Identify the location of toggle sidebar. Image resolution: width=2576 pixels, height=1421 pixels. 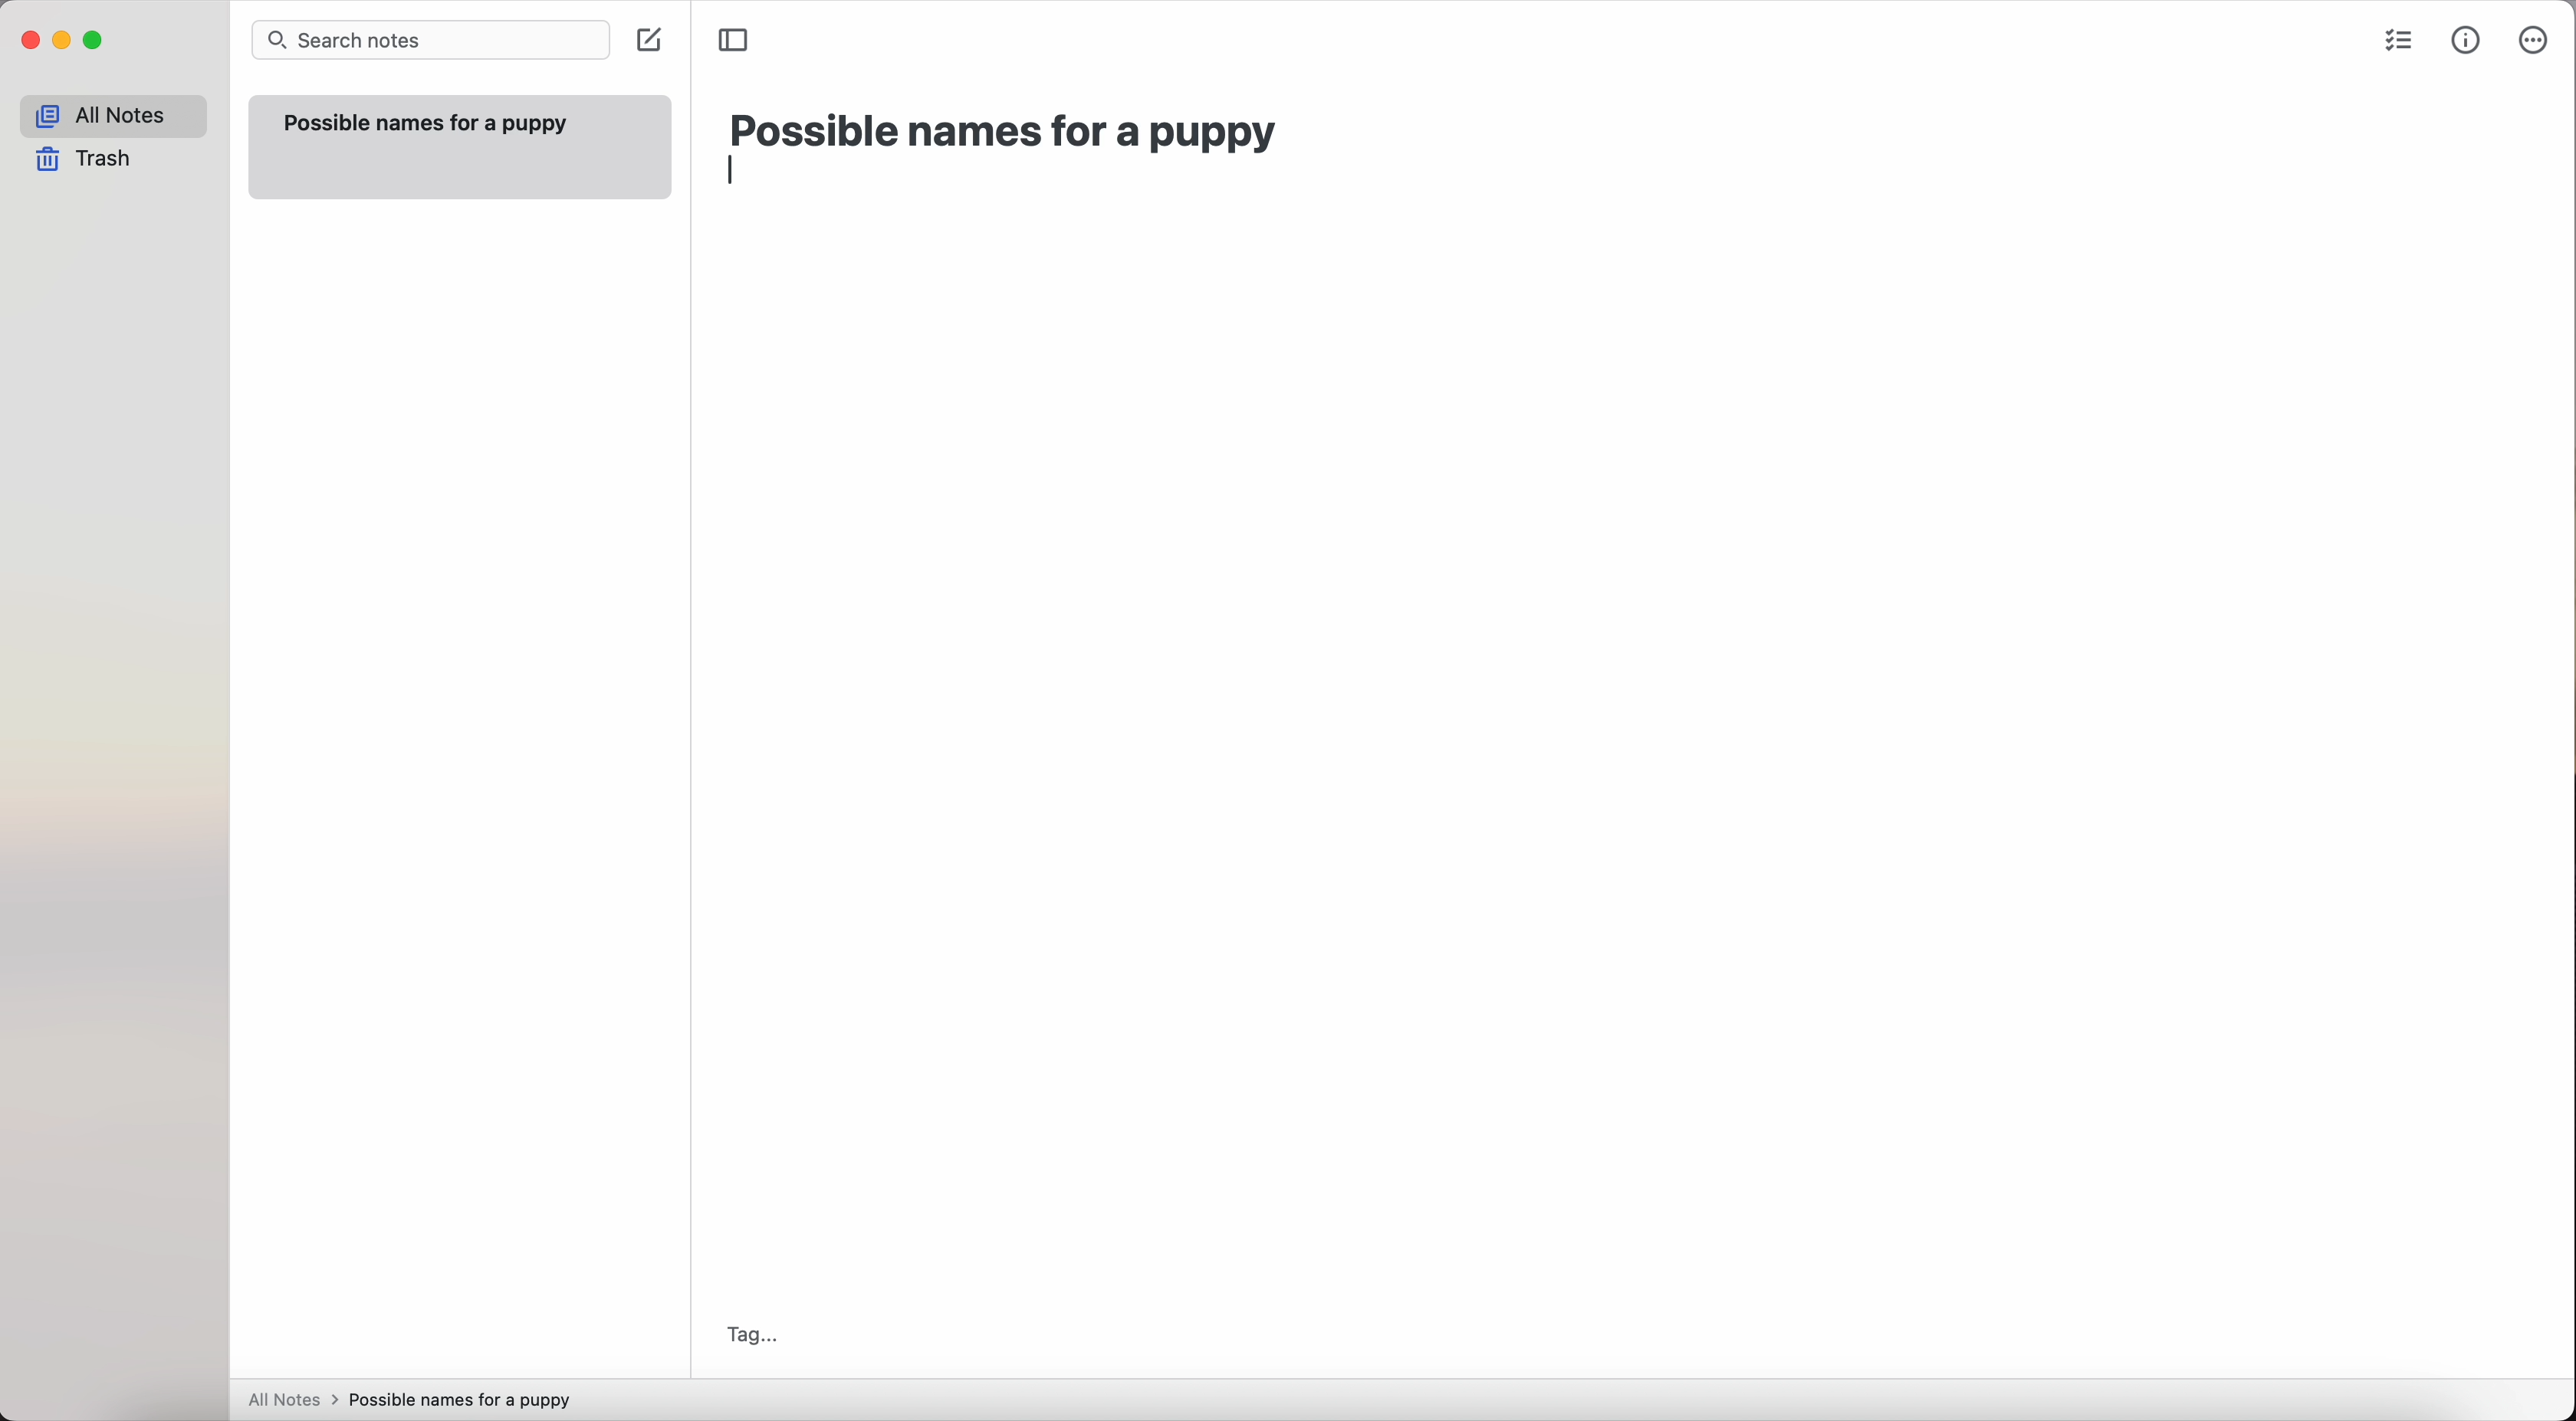
(736, 38).